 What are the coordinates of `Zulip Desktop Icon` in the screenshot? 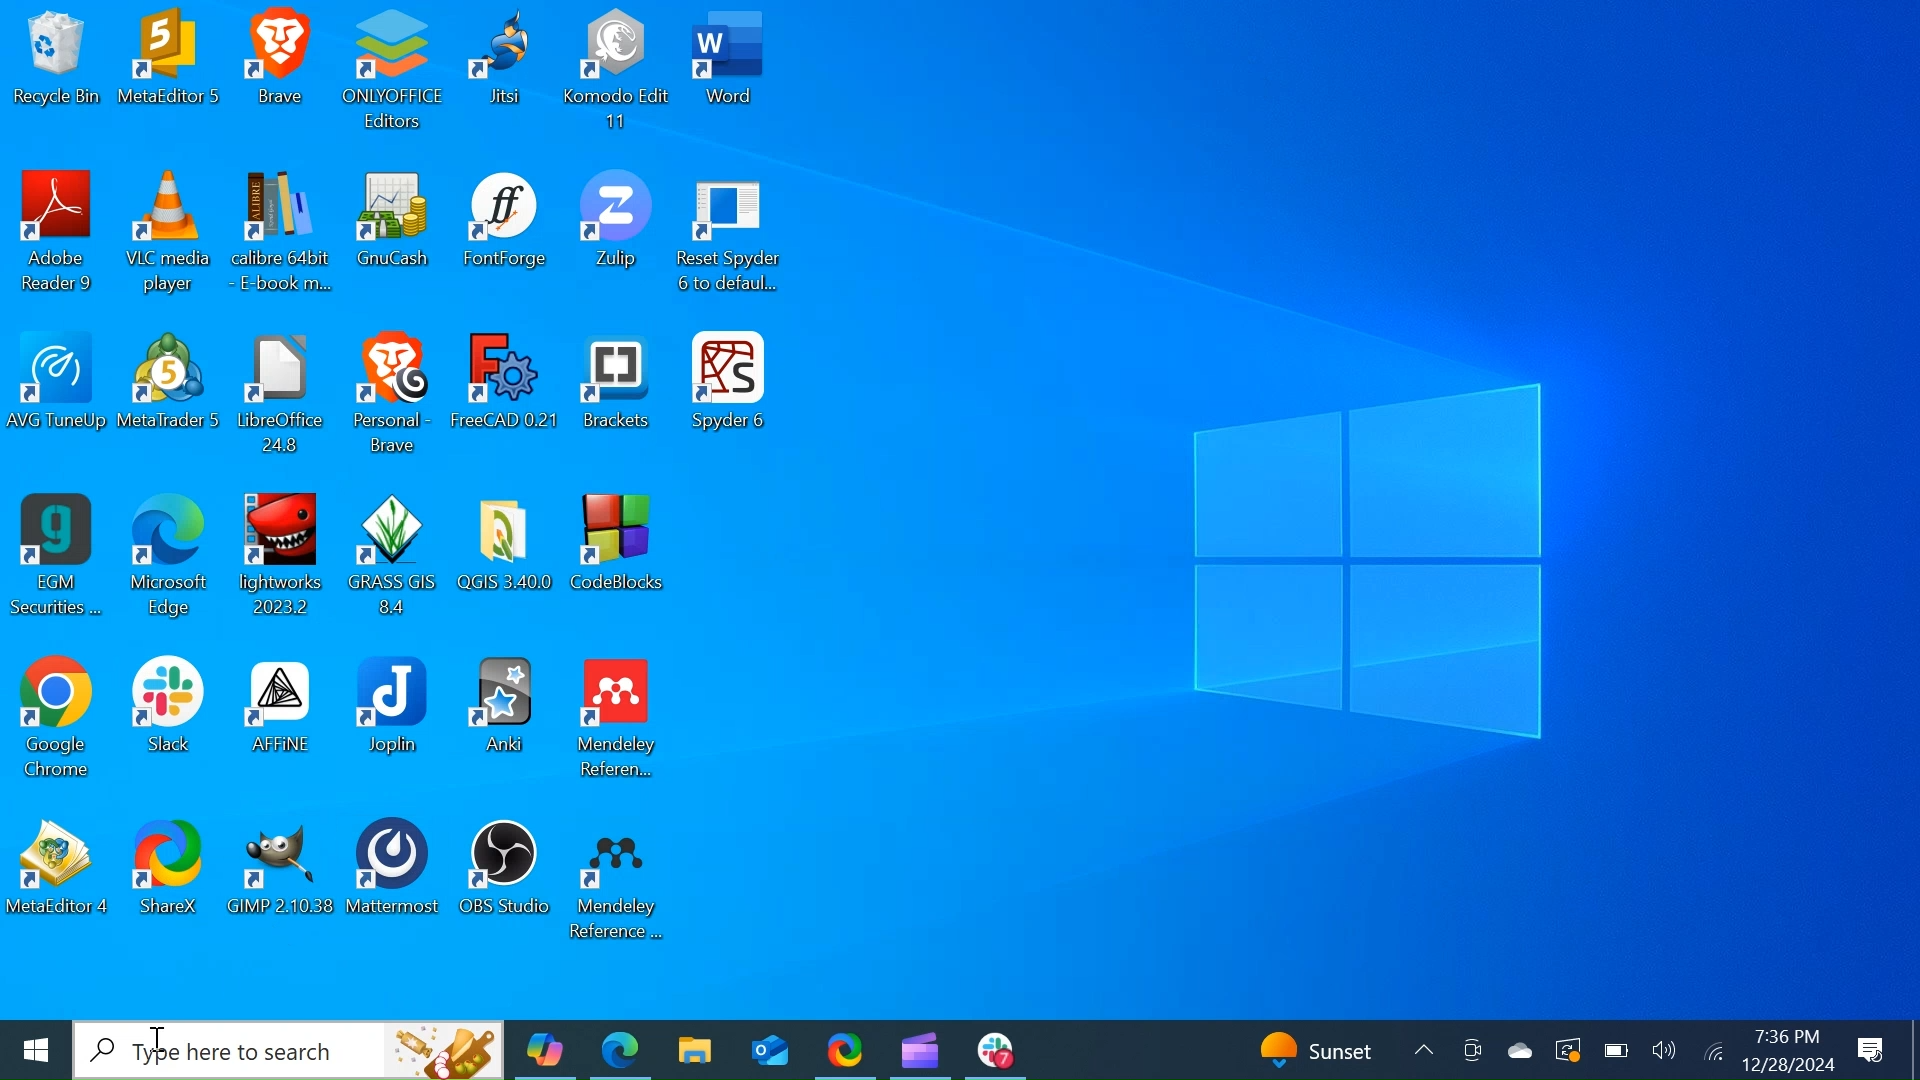 It's located at (614, 238).